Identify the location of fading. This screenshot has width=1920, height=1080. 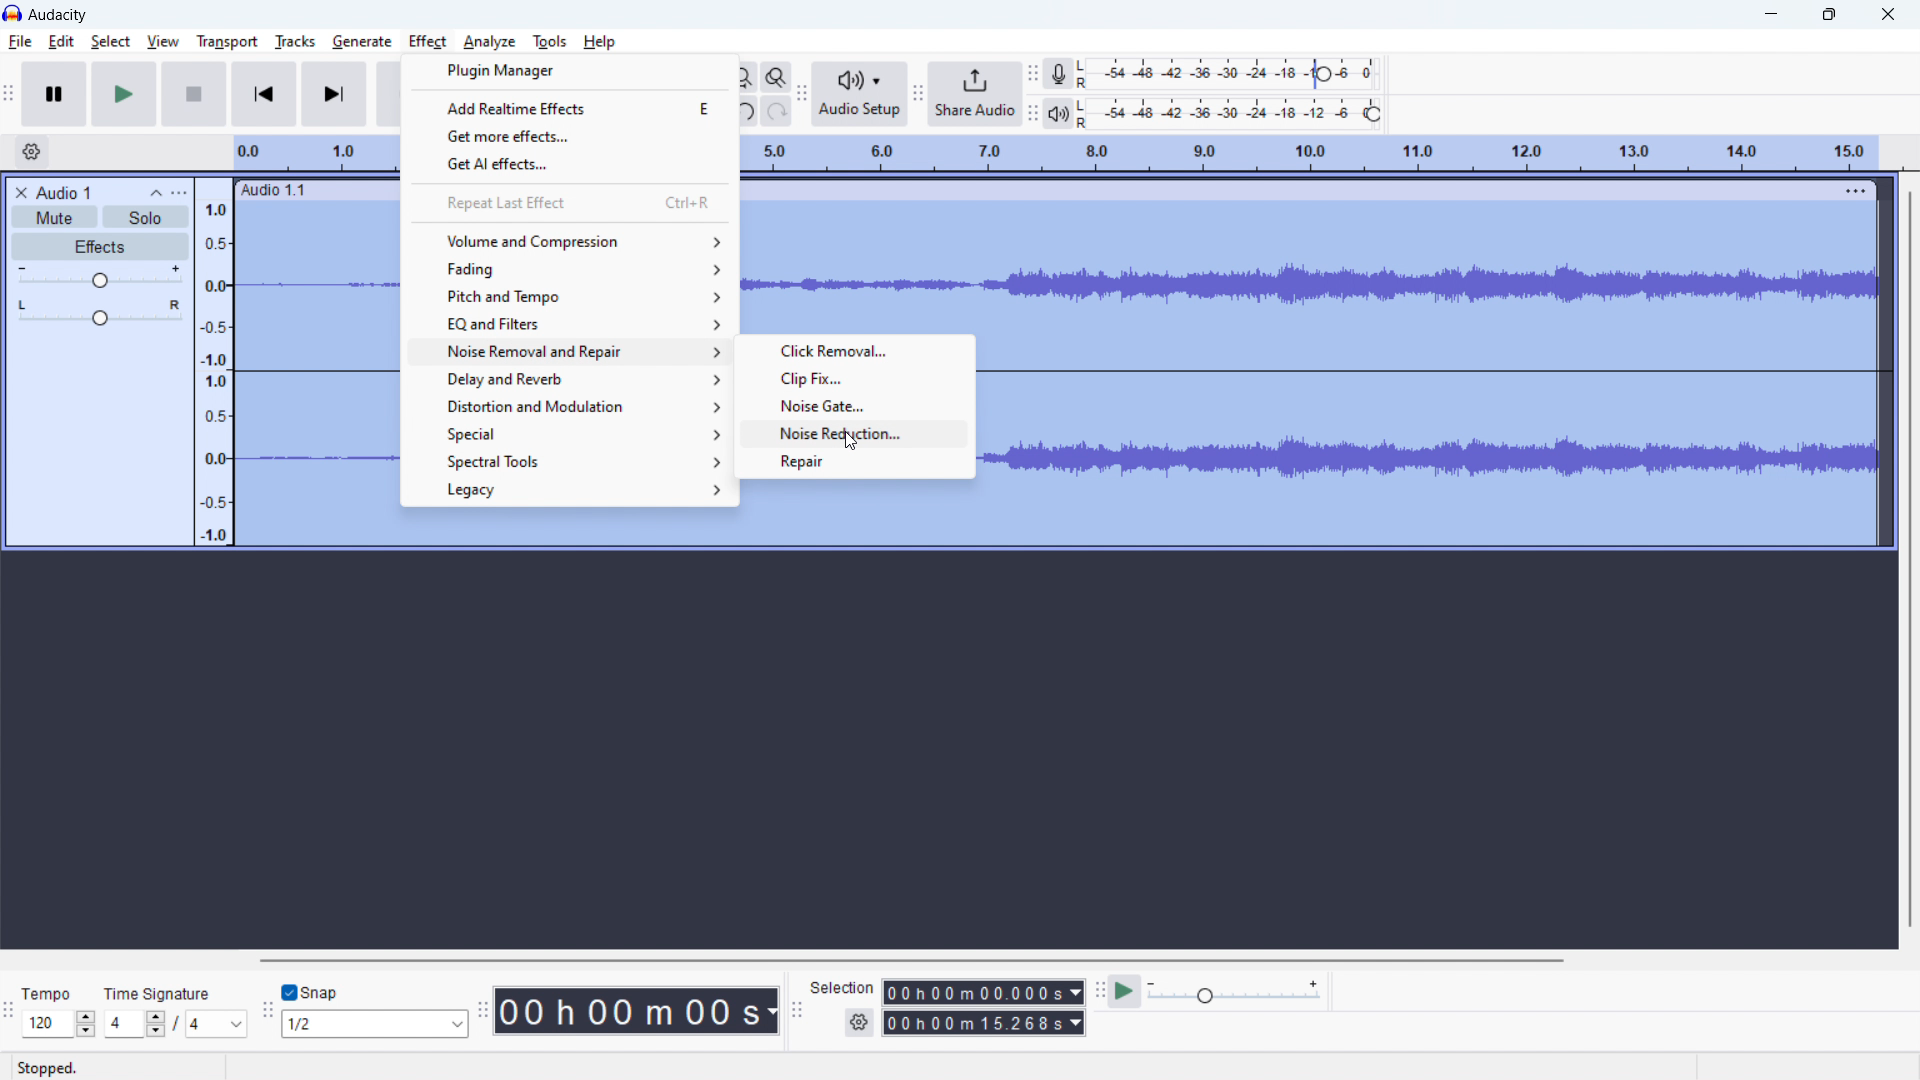
(568, 269).